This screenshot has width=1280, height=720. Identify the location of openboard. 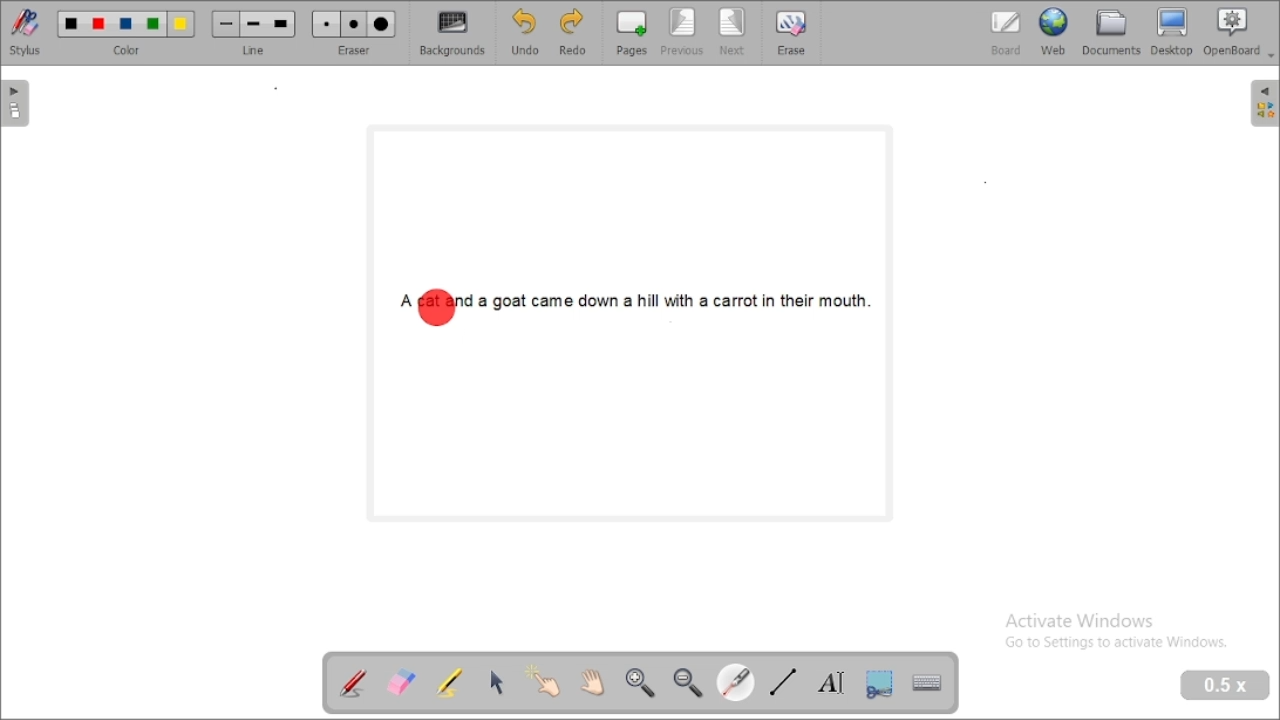
(1232, 32).